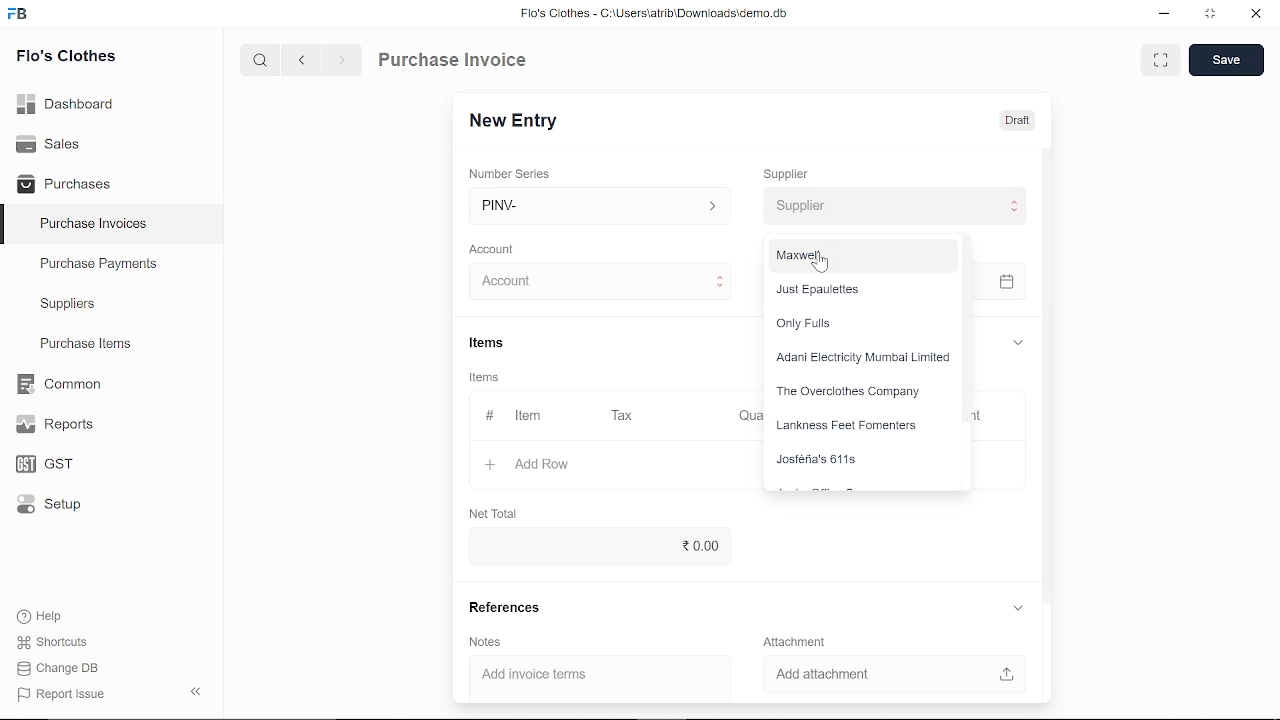  Describe the element at coordinates (862, 359) in the screenshot. I see `Adani Electricity Mumbai Limited` at that location.